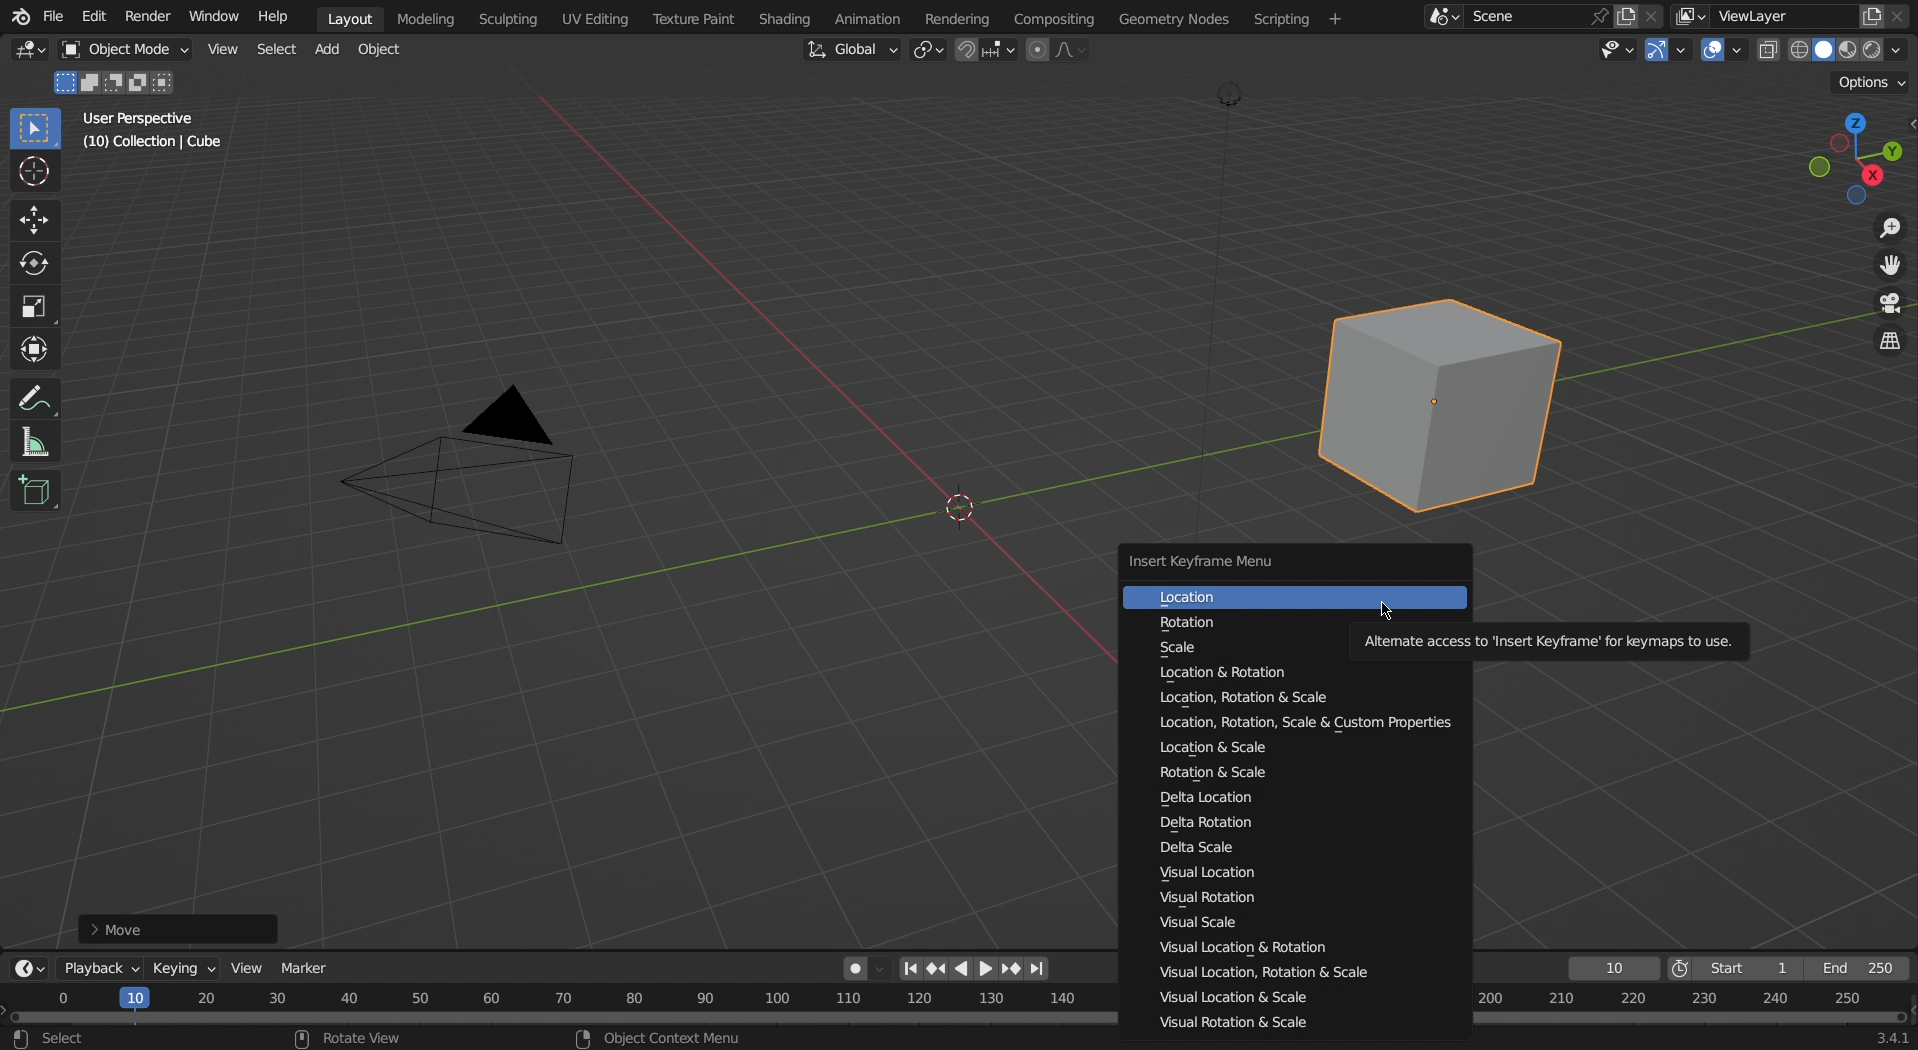 The height and width of the screenshot is (1050, 1918). Describe the element at coordinates (1012, 969) in the screenshot. I see `Next` at that location.